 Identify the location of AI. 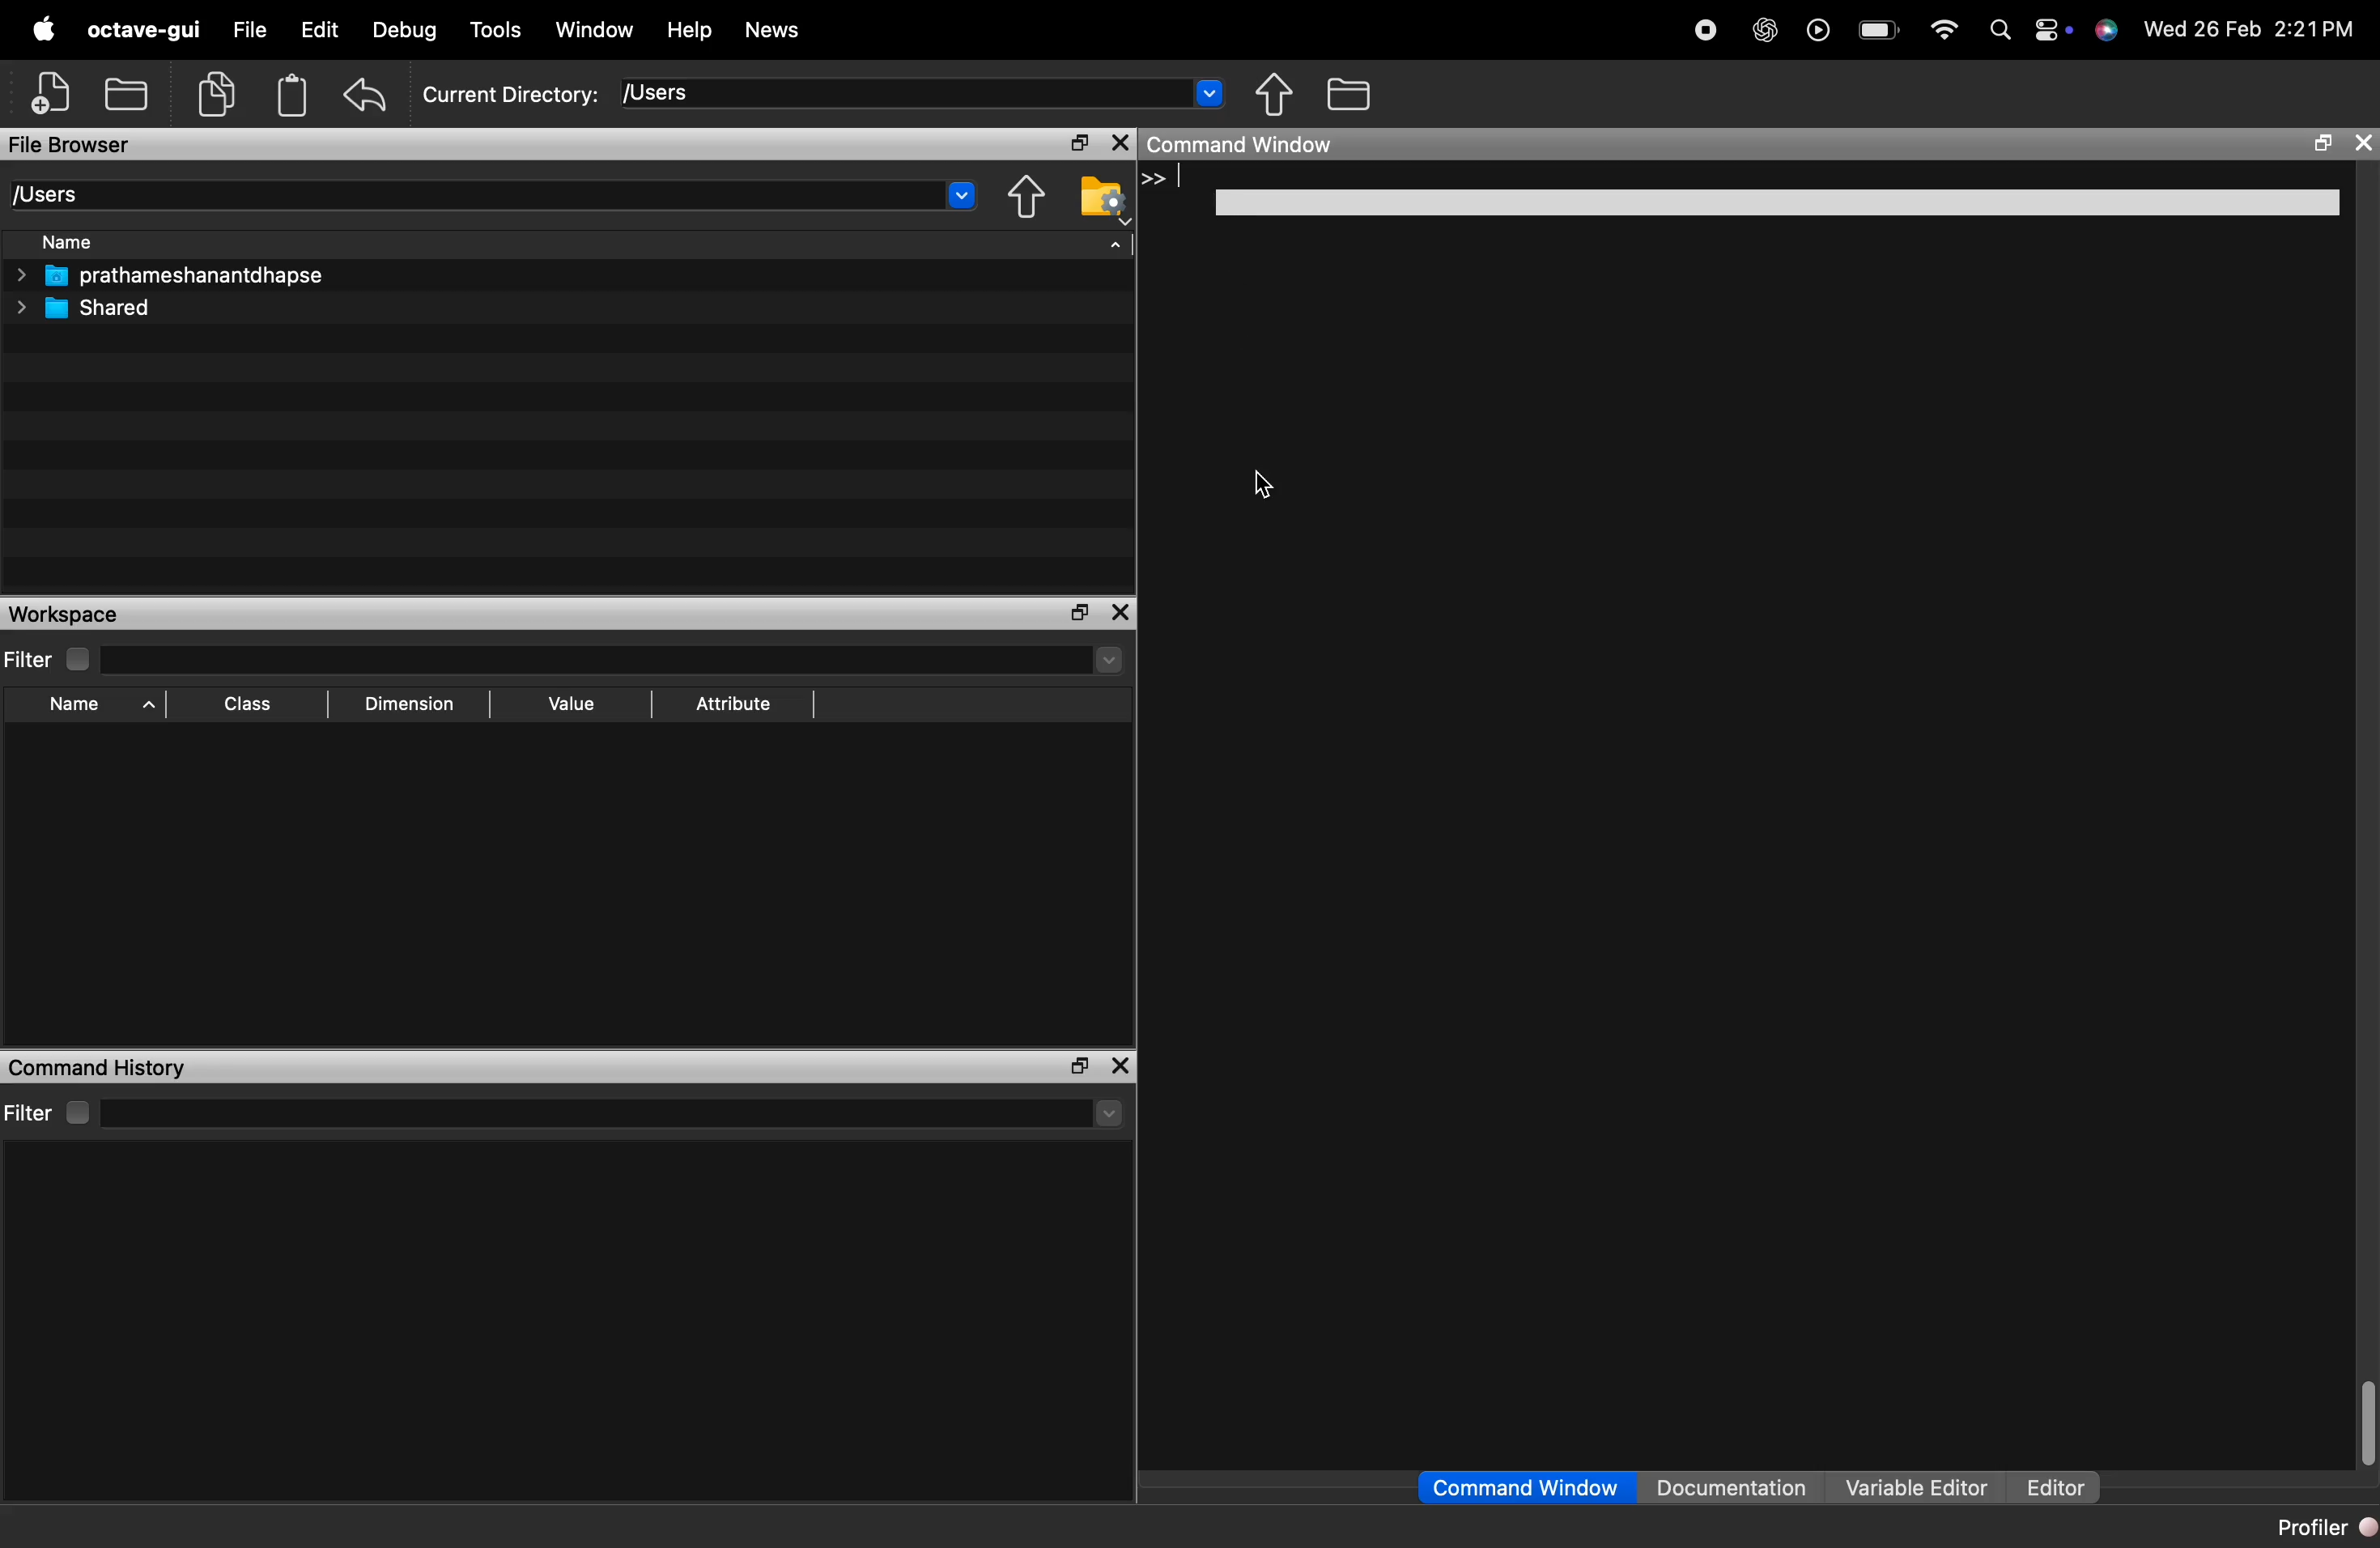
(1769, 30).